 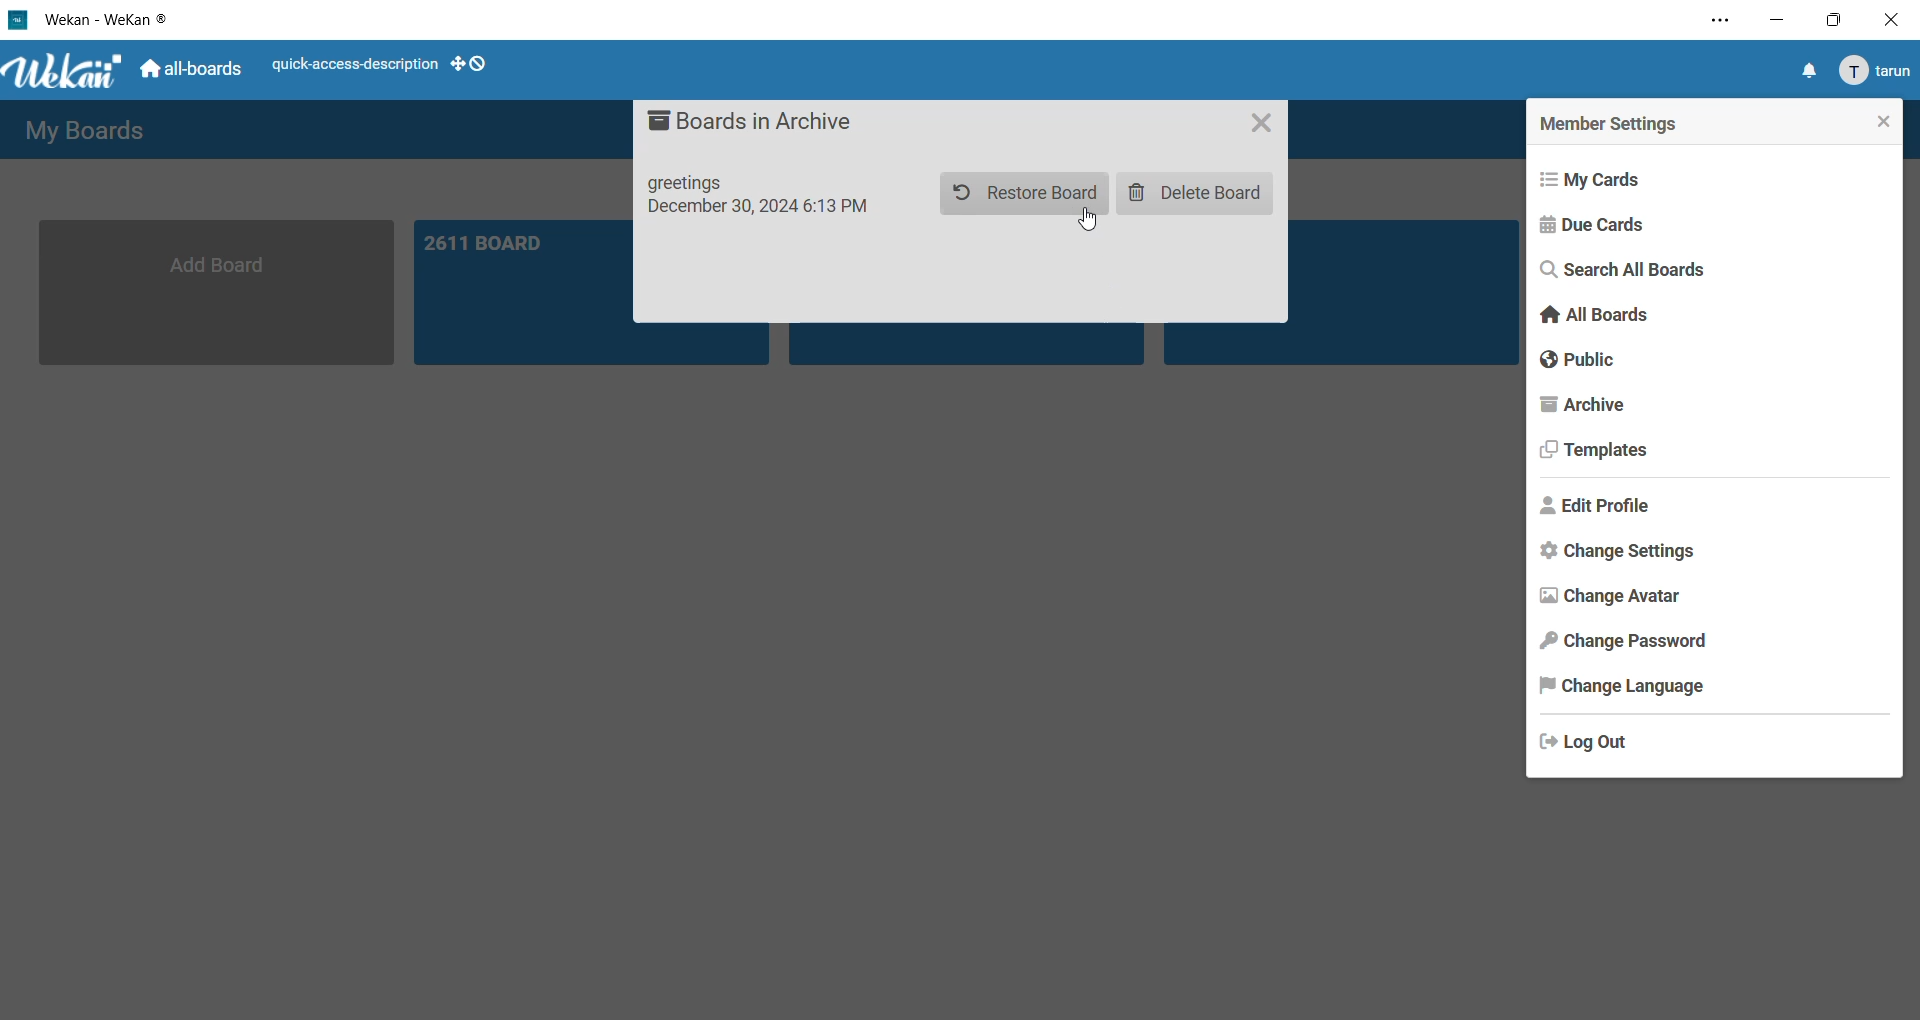 I want to click on delete board, so click(x=1200, y=194).